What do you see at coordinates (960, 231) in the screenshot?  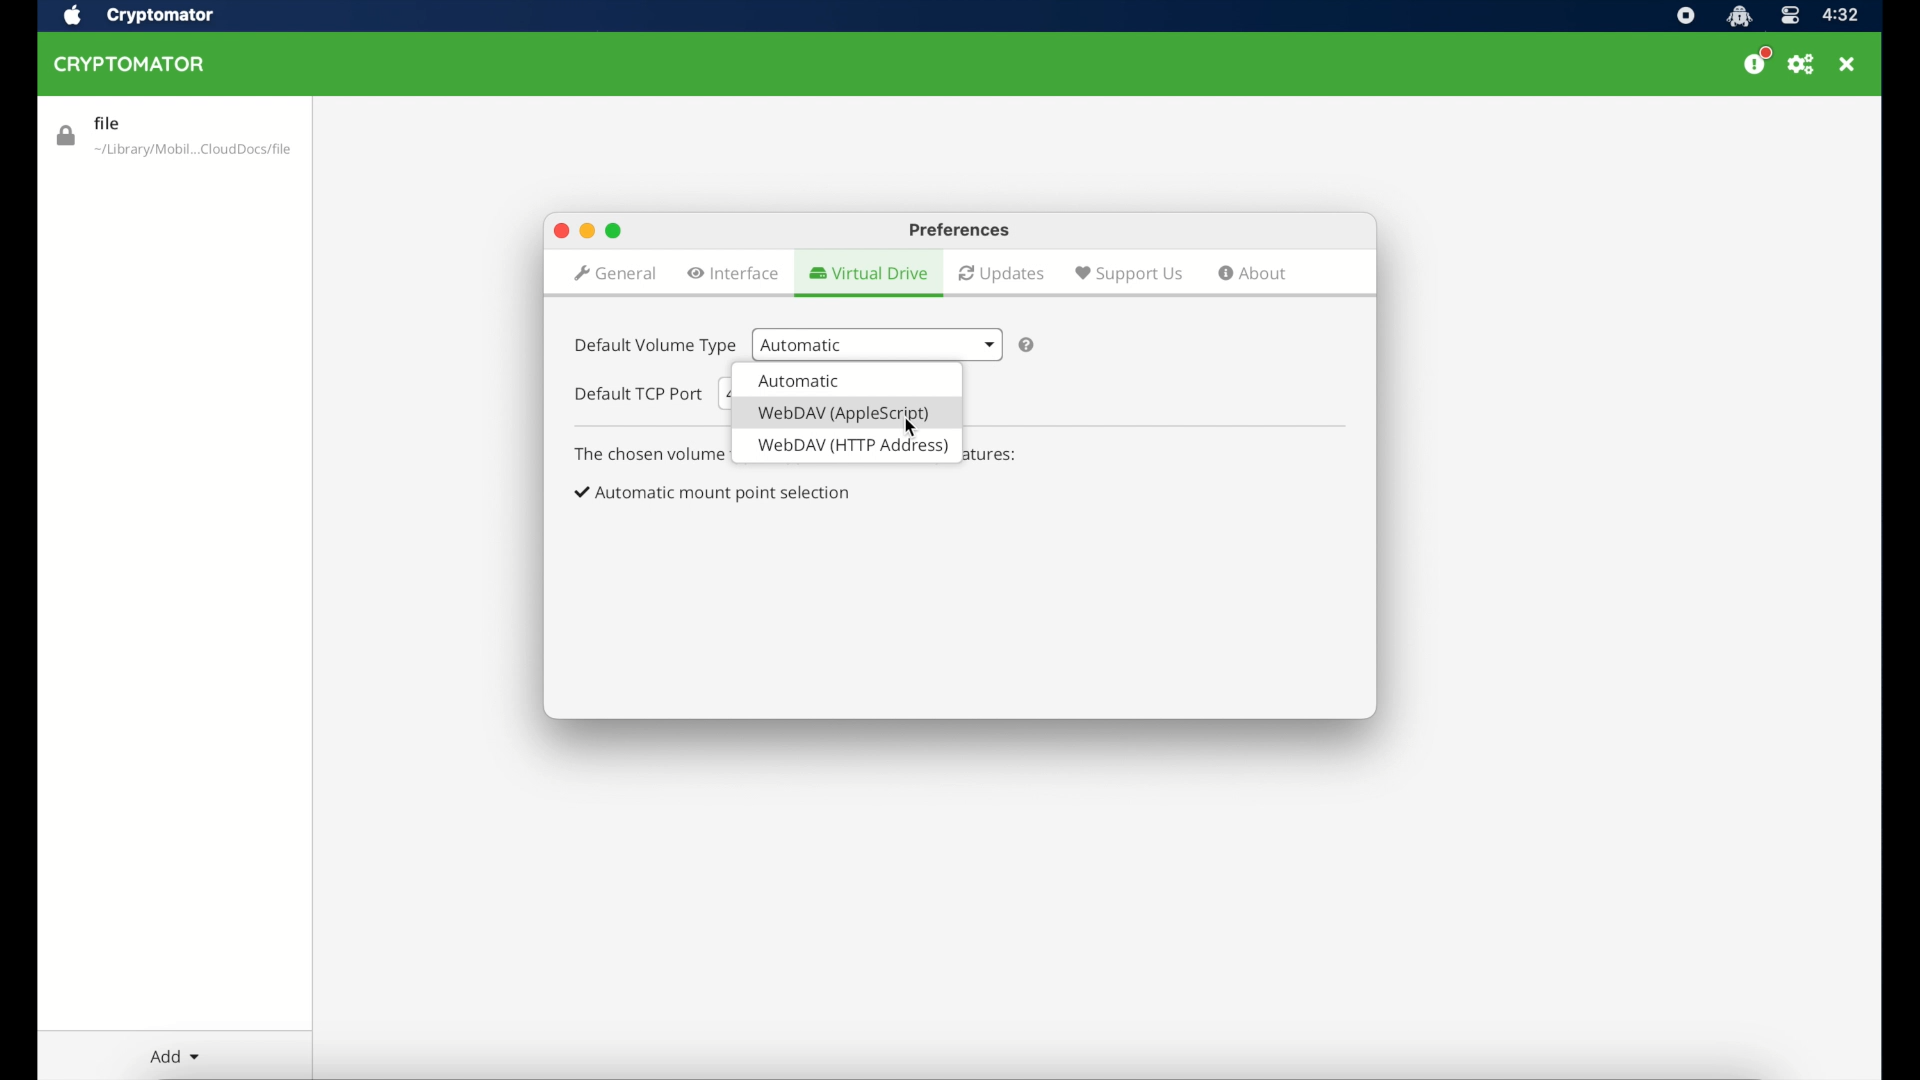 I see `preferences` at bounding box center [960, 231].